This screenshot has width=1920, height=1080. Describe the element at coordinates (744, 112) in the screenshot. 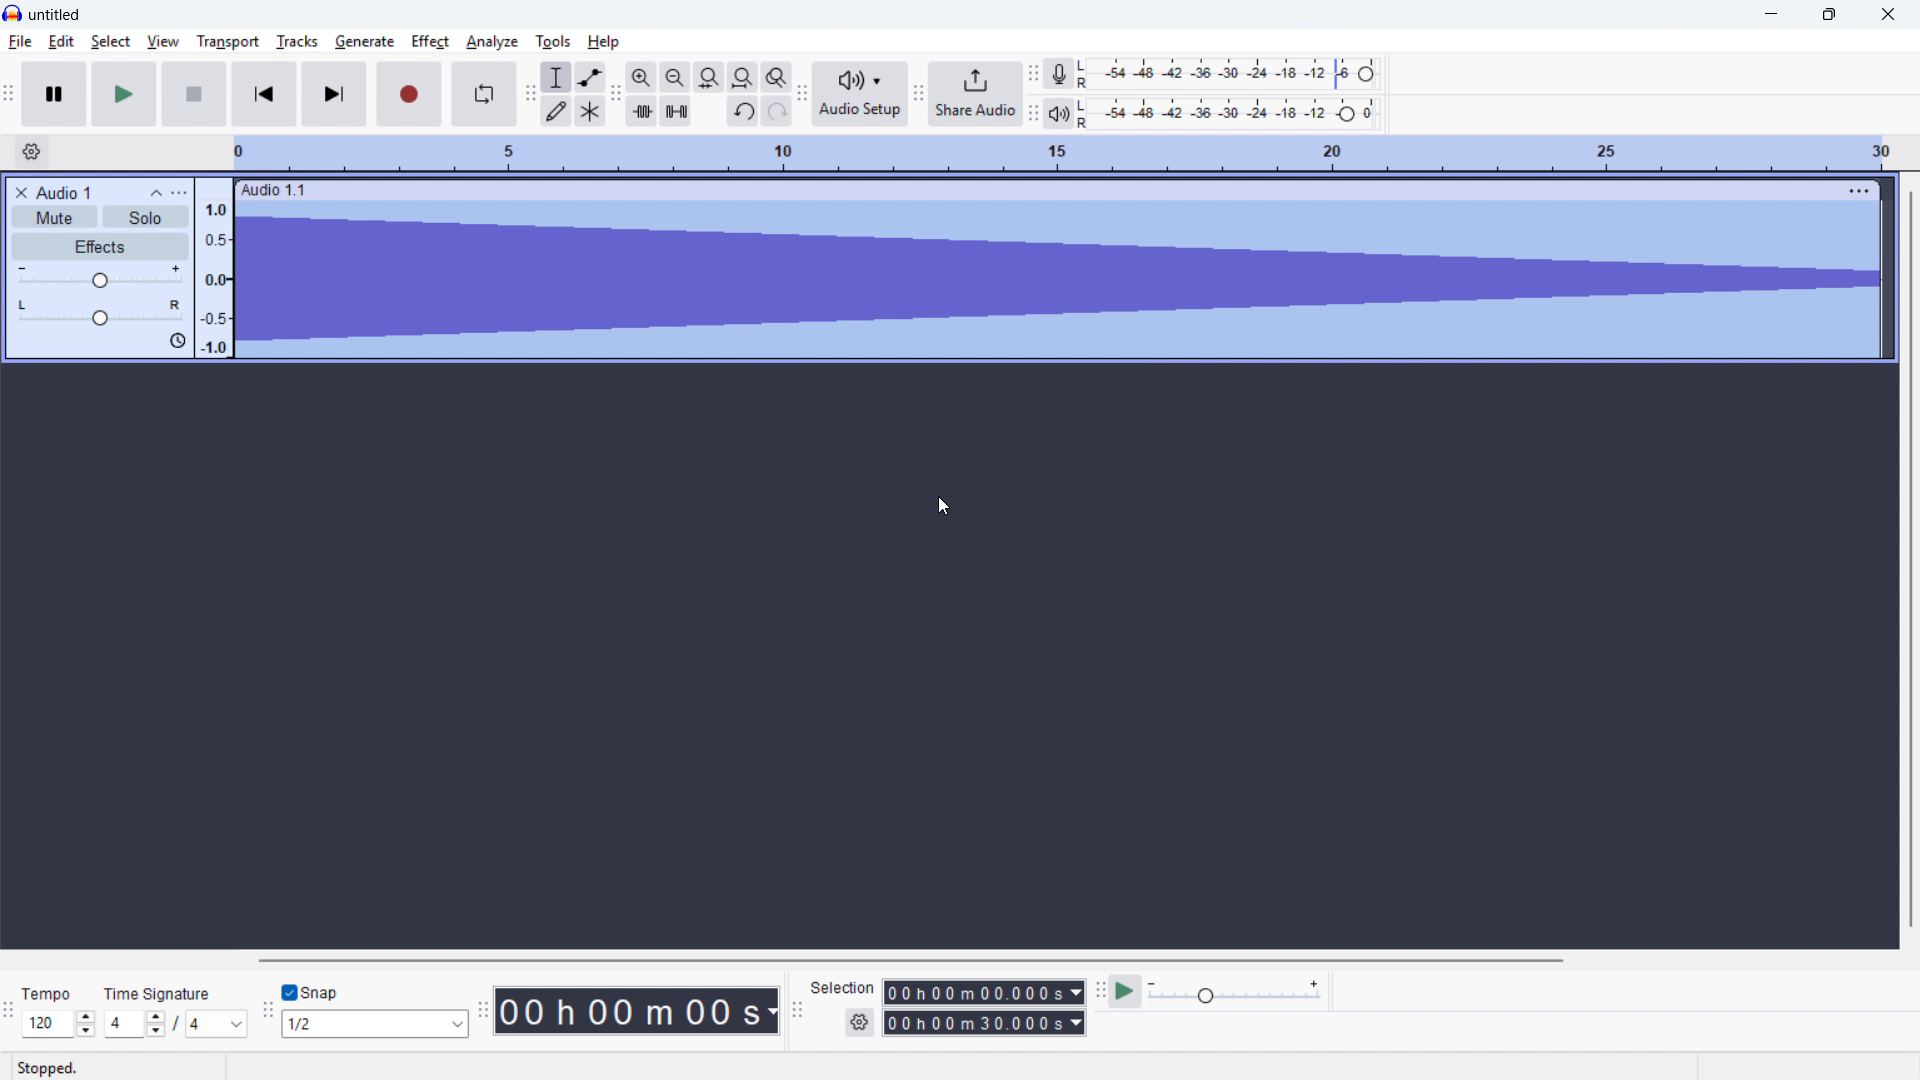

I see `Undo ` at that location.